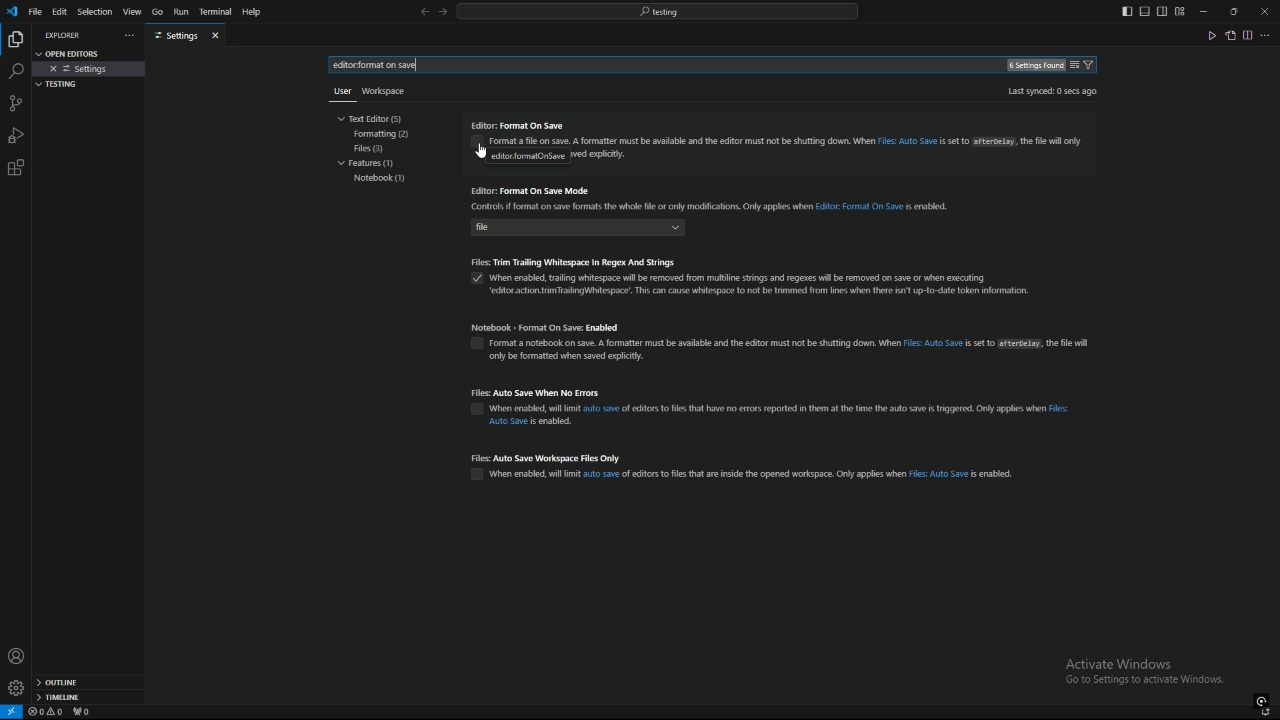  I want to click on files, so click(380, 148).